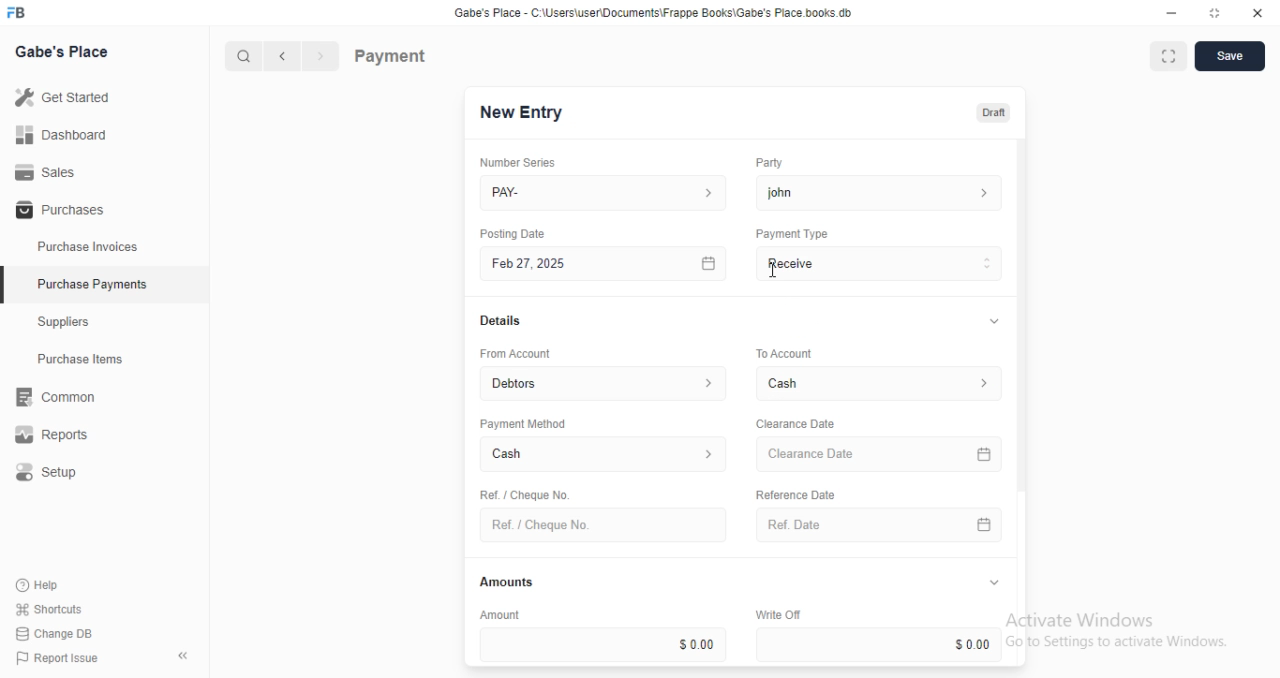  What do you see at coordinates (880, 263) in the screenshot?
I see `Receive` at bounding box center [880, 263].